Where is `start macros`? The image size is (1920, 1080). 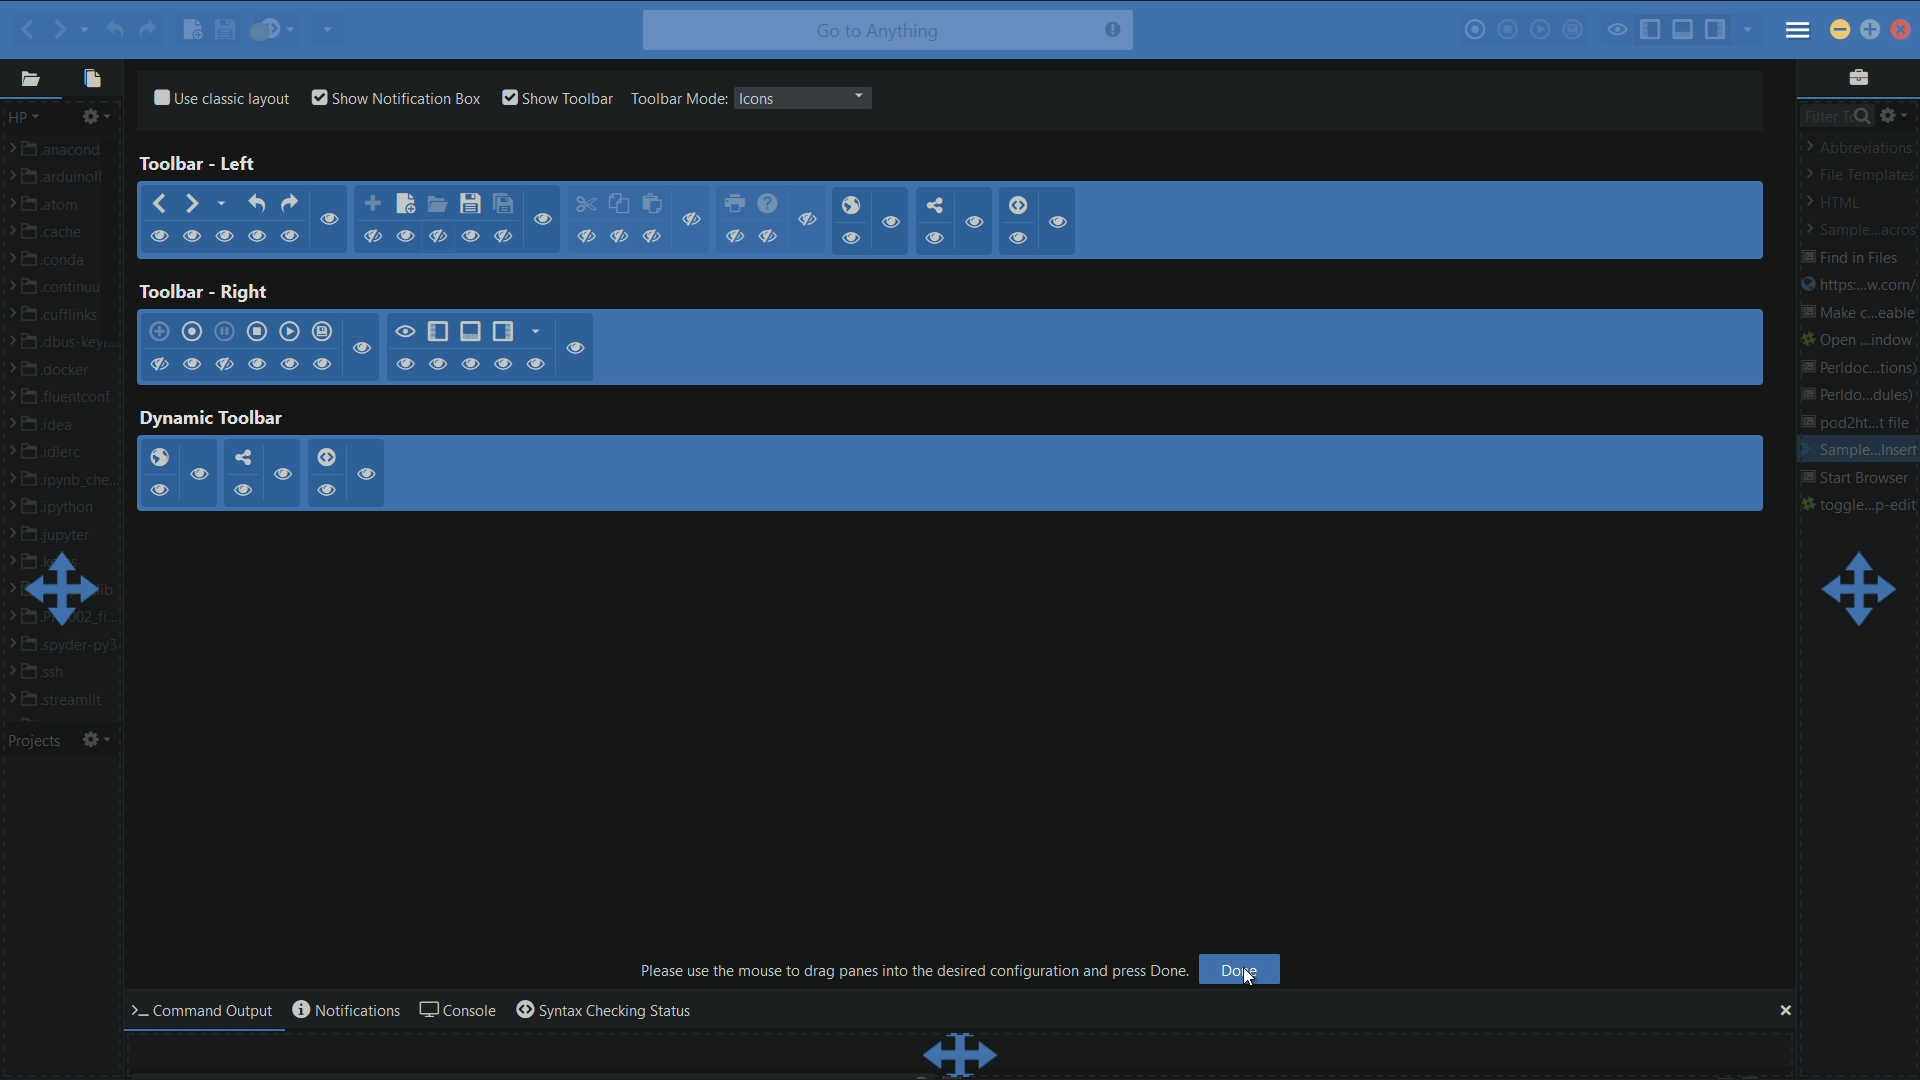
start macros is located at coordinates (1474, 32).